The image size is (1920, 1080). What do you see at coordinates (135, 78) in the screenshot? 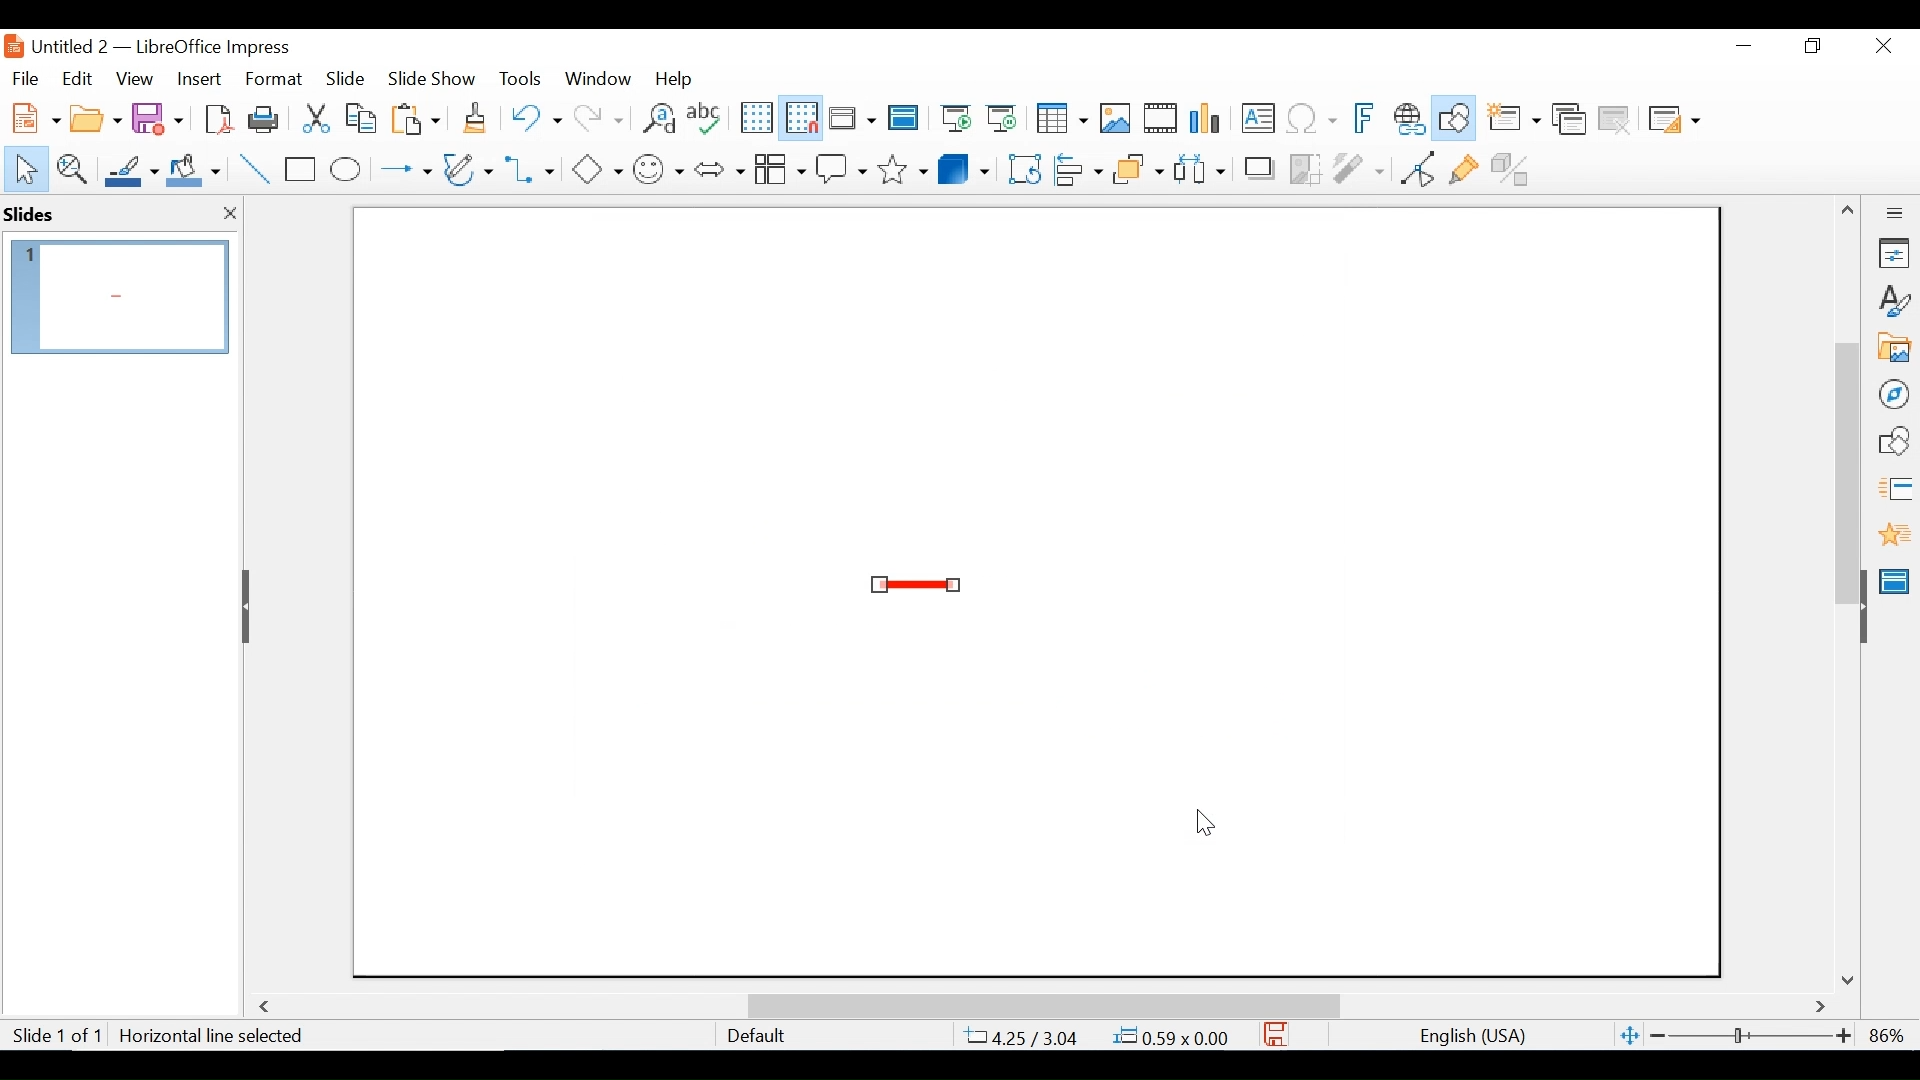
I see `View` at bounding box center [135, 78].